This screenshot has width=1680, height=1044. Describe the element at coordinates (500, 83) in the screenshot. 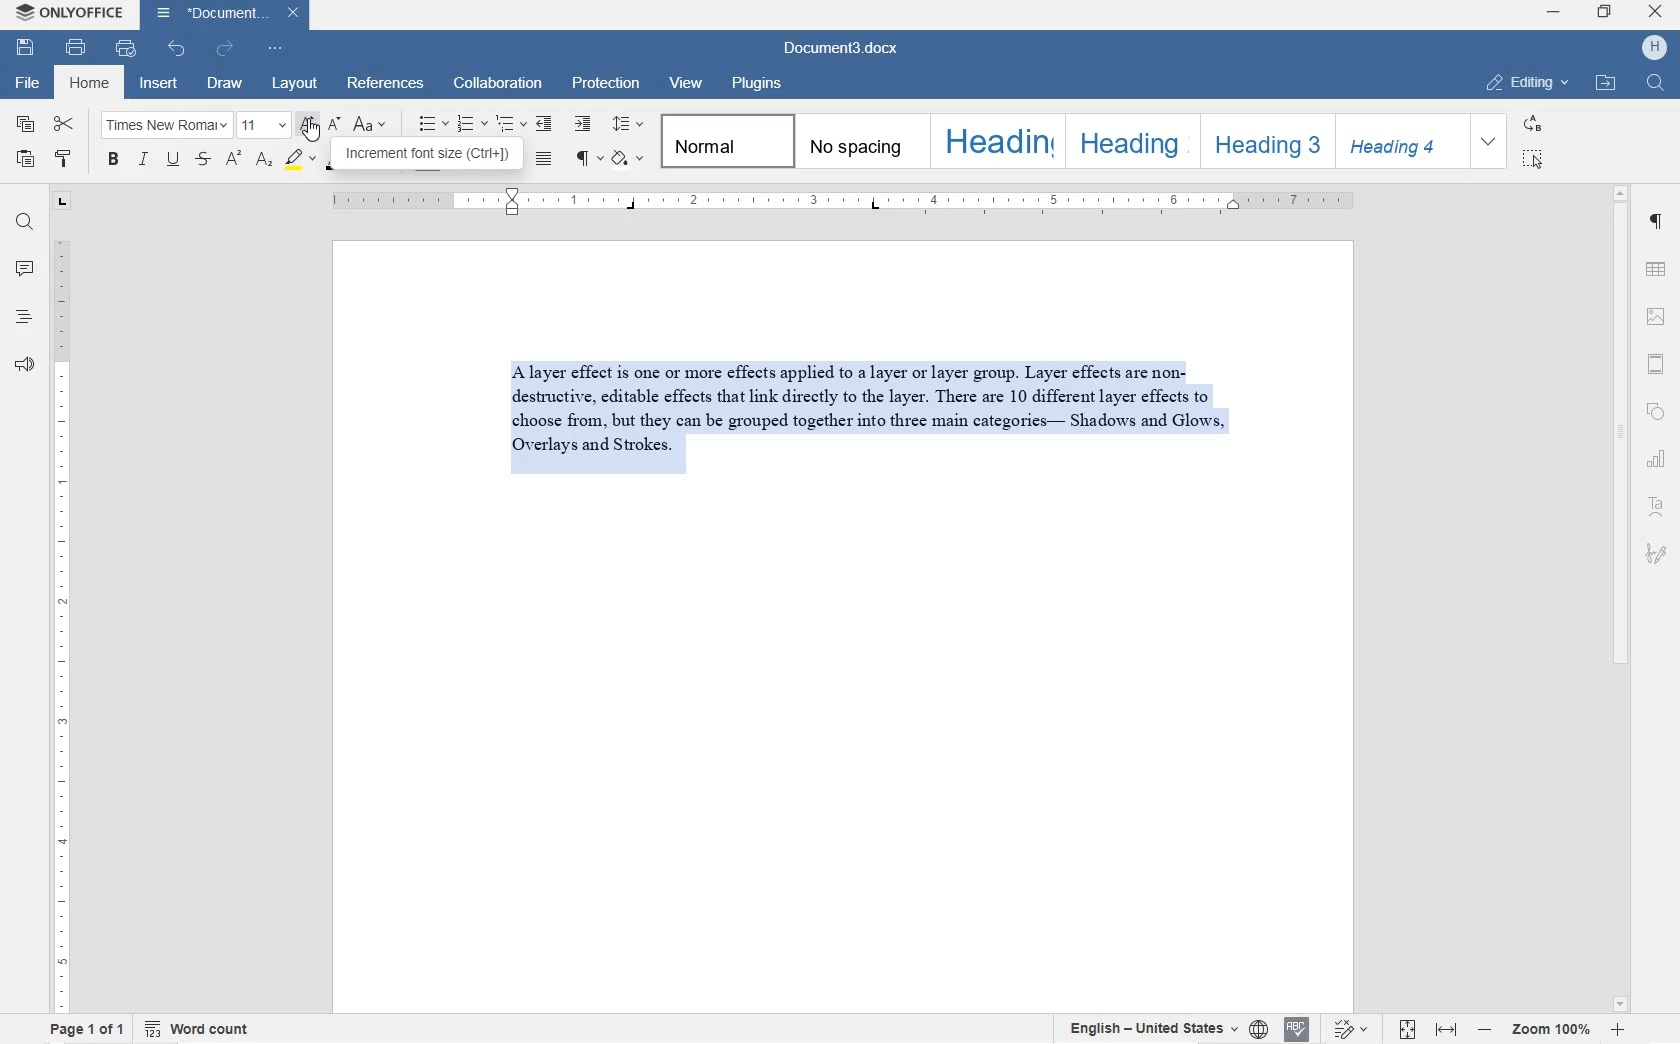

I see `collaboration` at that location.